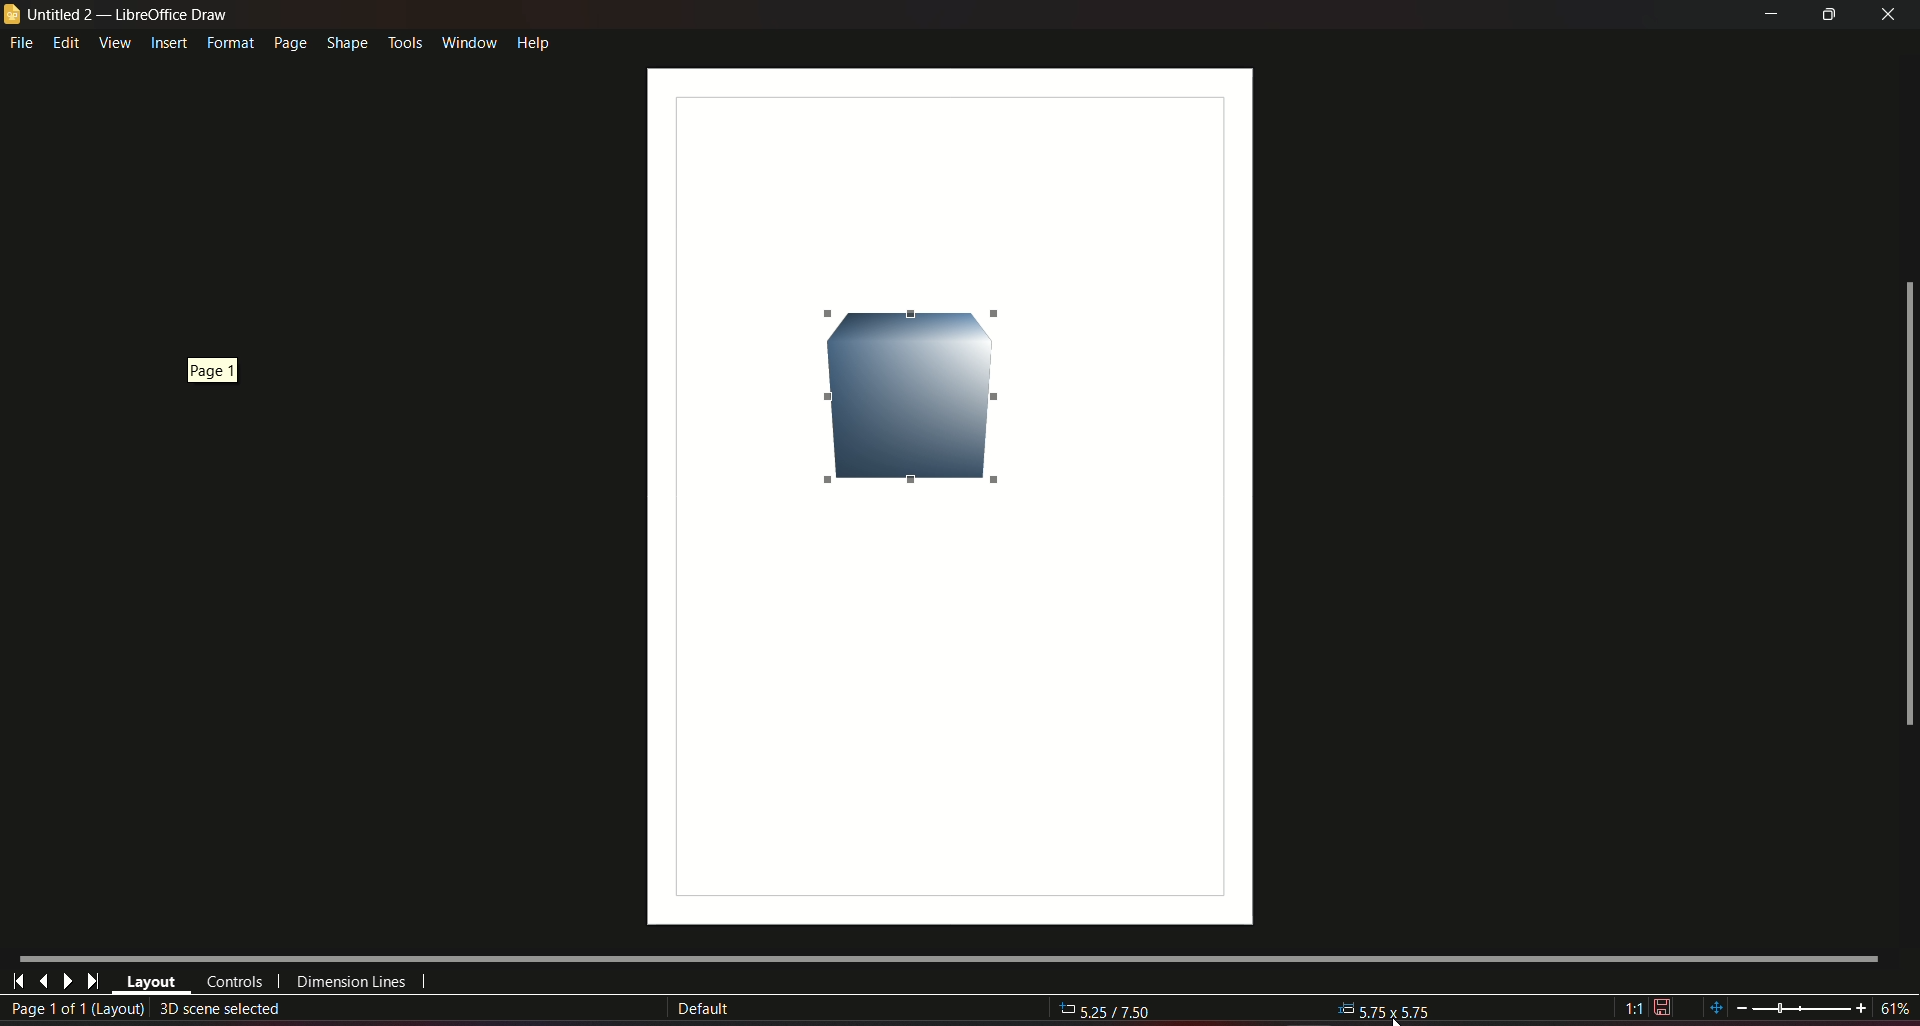  What do you see at coordinates (404, 40) in the screenshot?
I see `tools` at bounding box center [404, 40].